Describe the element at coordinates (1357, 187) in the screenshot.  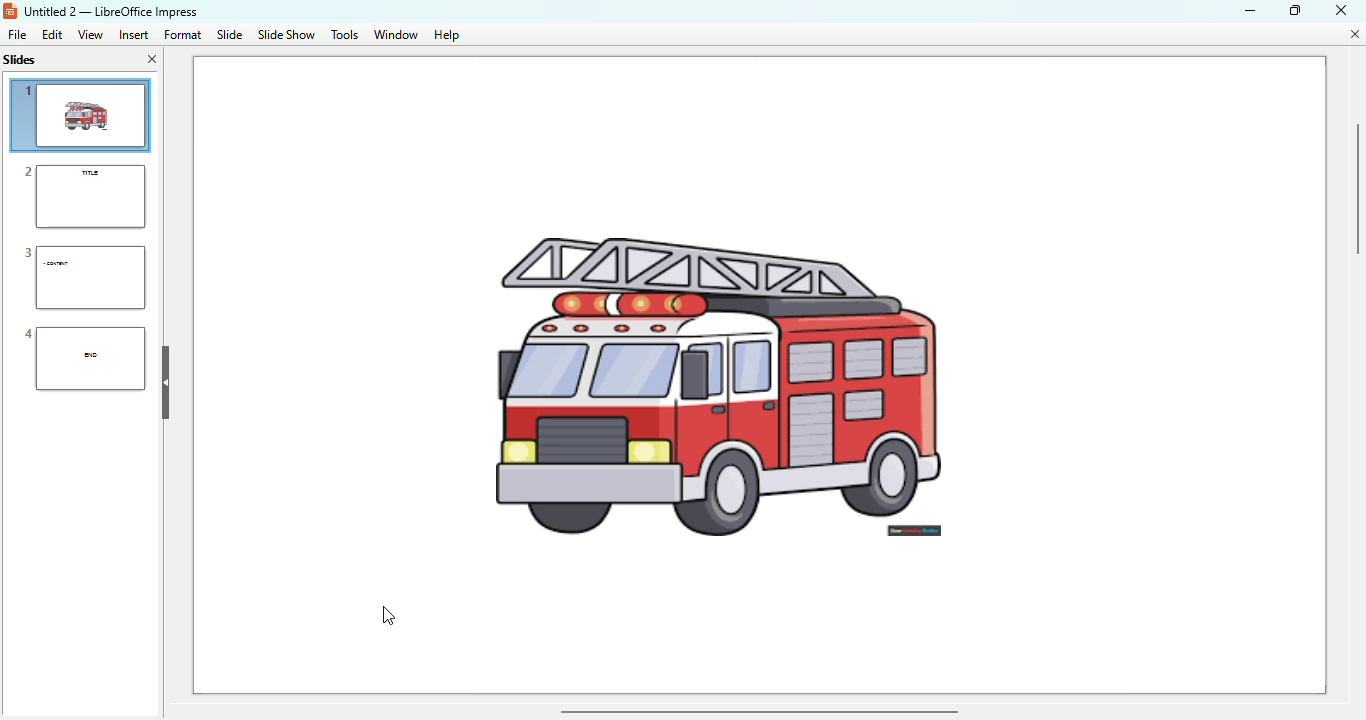
I see `vertical scroll bar` at that location.